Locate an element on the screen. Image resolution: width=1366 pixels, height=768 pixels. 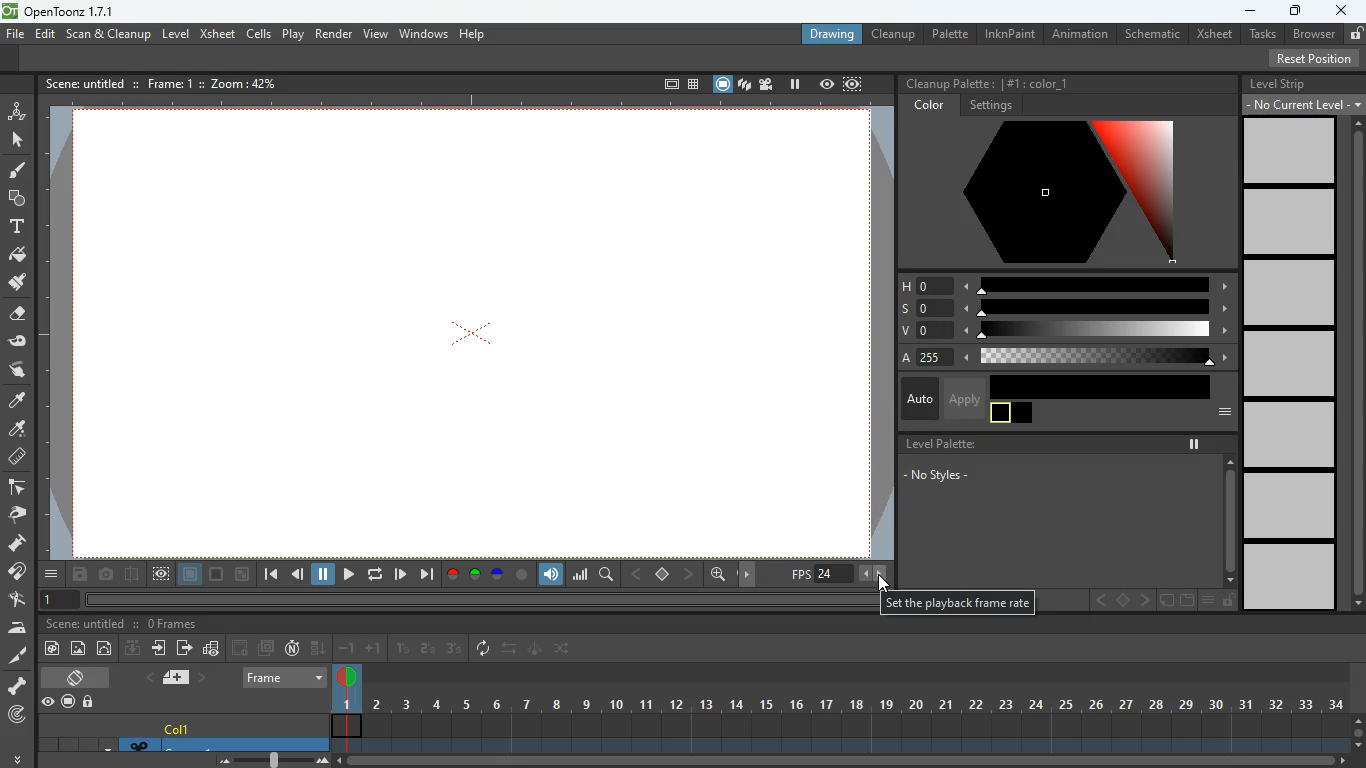
schematic is located at coordinates (1153, 33).